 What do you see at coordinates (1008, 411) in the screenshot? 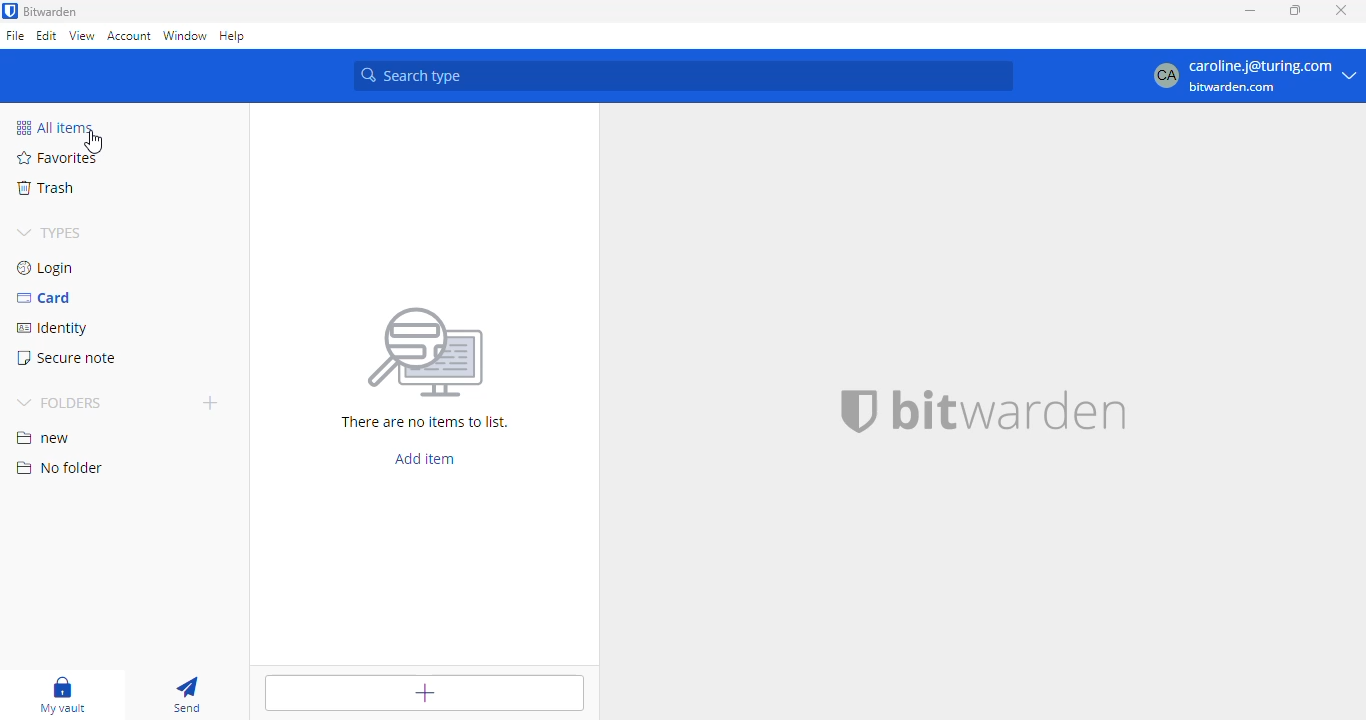
I see `bitwarden` at bounding box center [1008, 411].